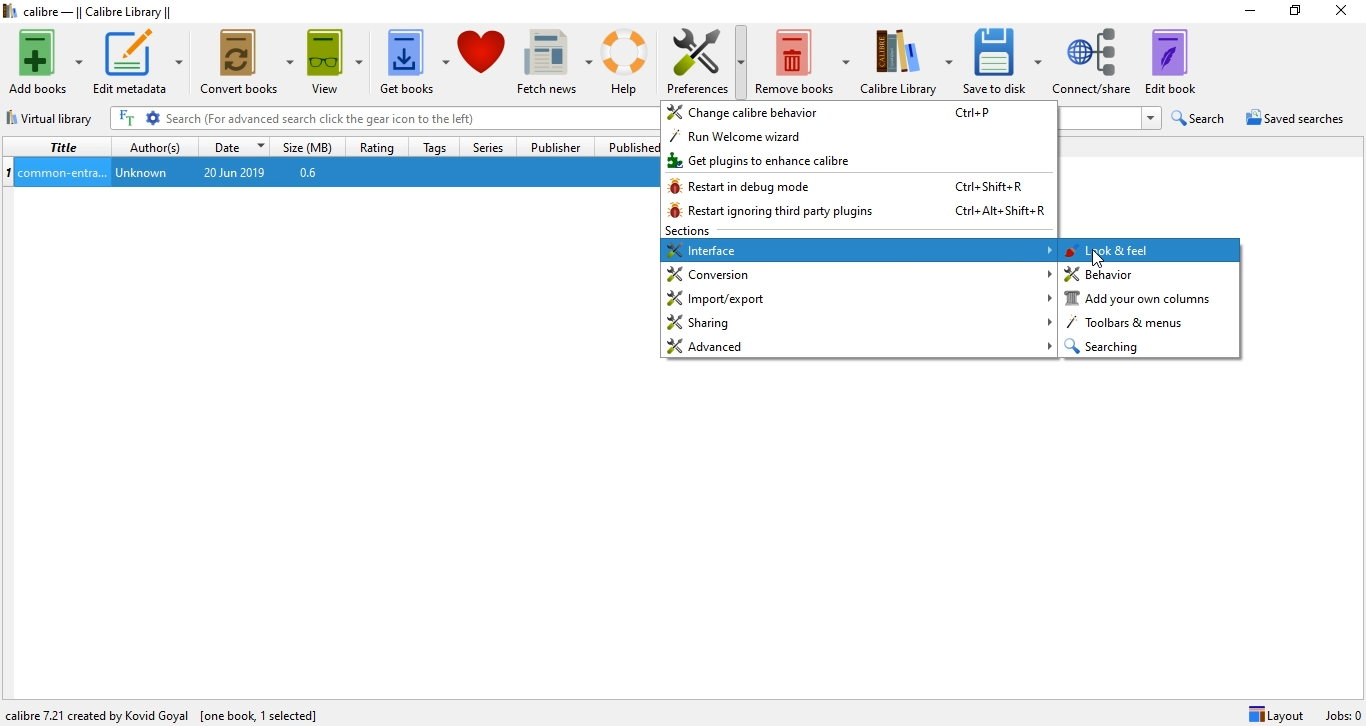  What do you see at coordinates (1341, 715) in the screenshot?
I see `Jobs: 0` at bounding box center [1341, 715].